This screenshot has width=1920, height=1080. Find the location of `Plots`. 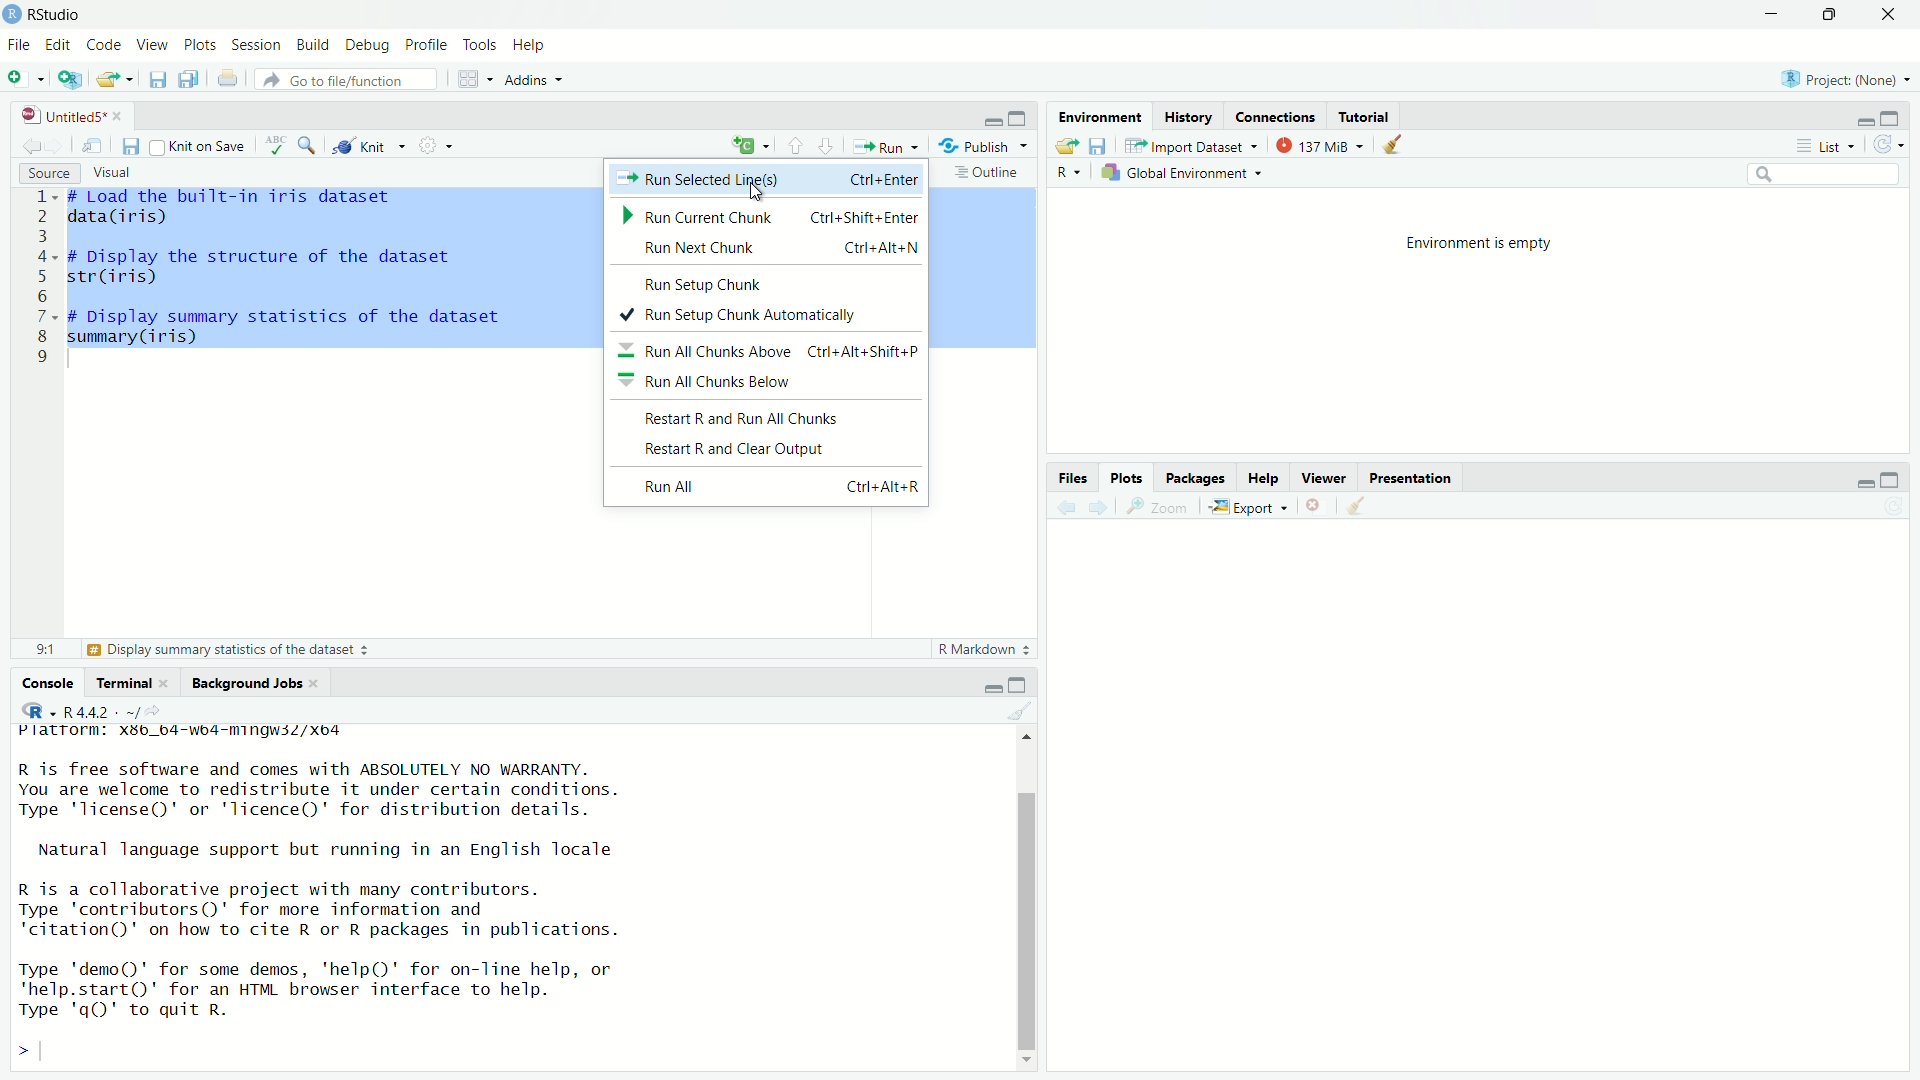

Plots is located at coordinates (1128, 478).